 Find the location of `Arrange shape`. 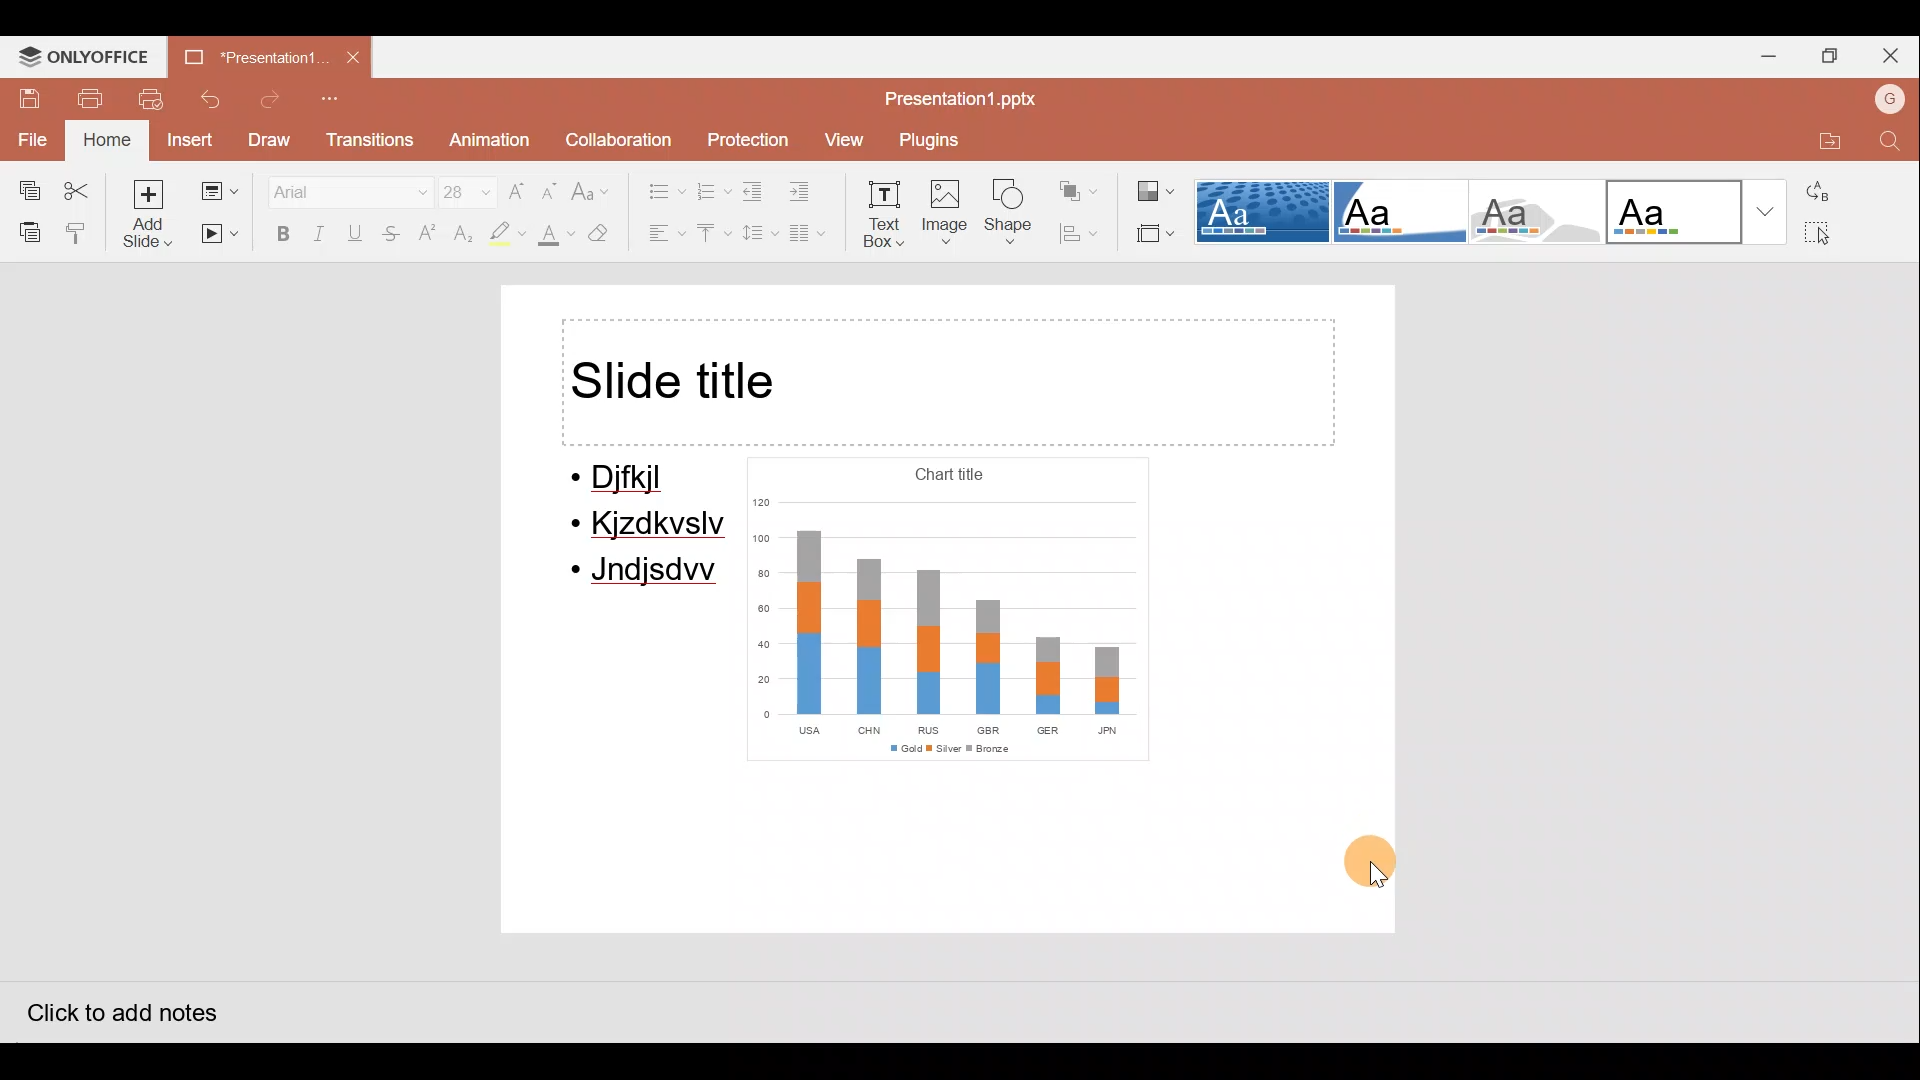

Arrange shape is located at coordinates (1074, 190).